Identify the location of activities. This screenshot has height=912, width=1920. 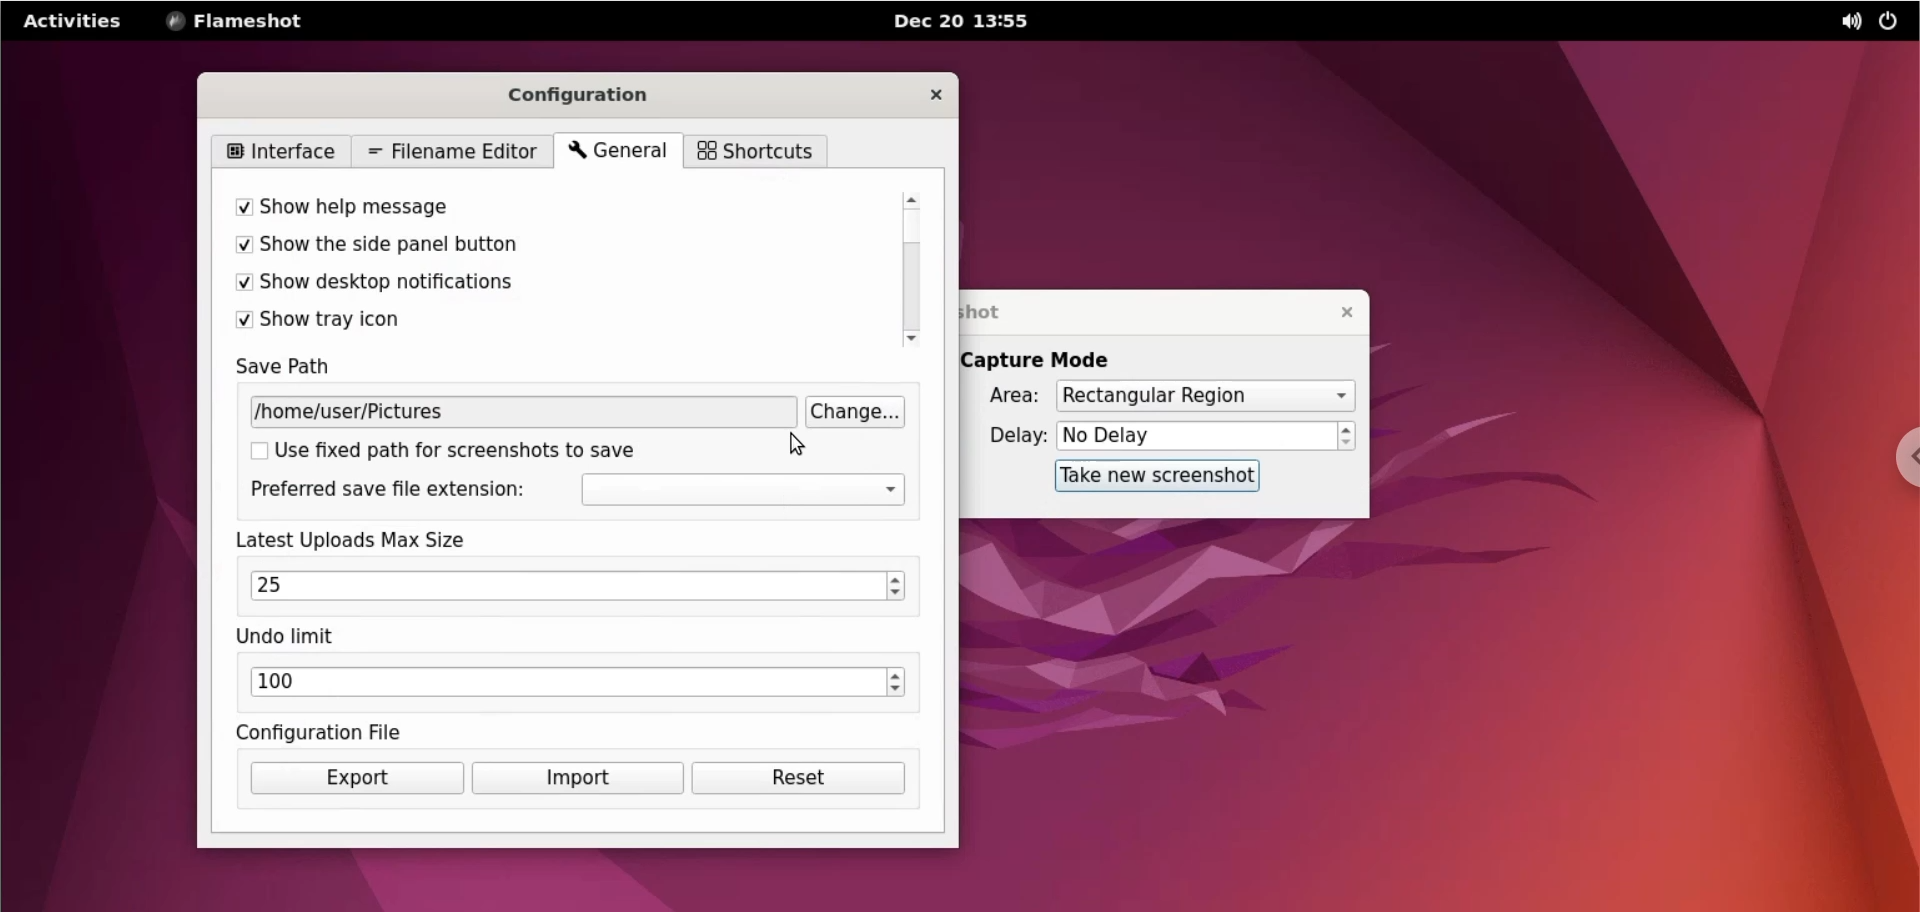
(75, 20).